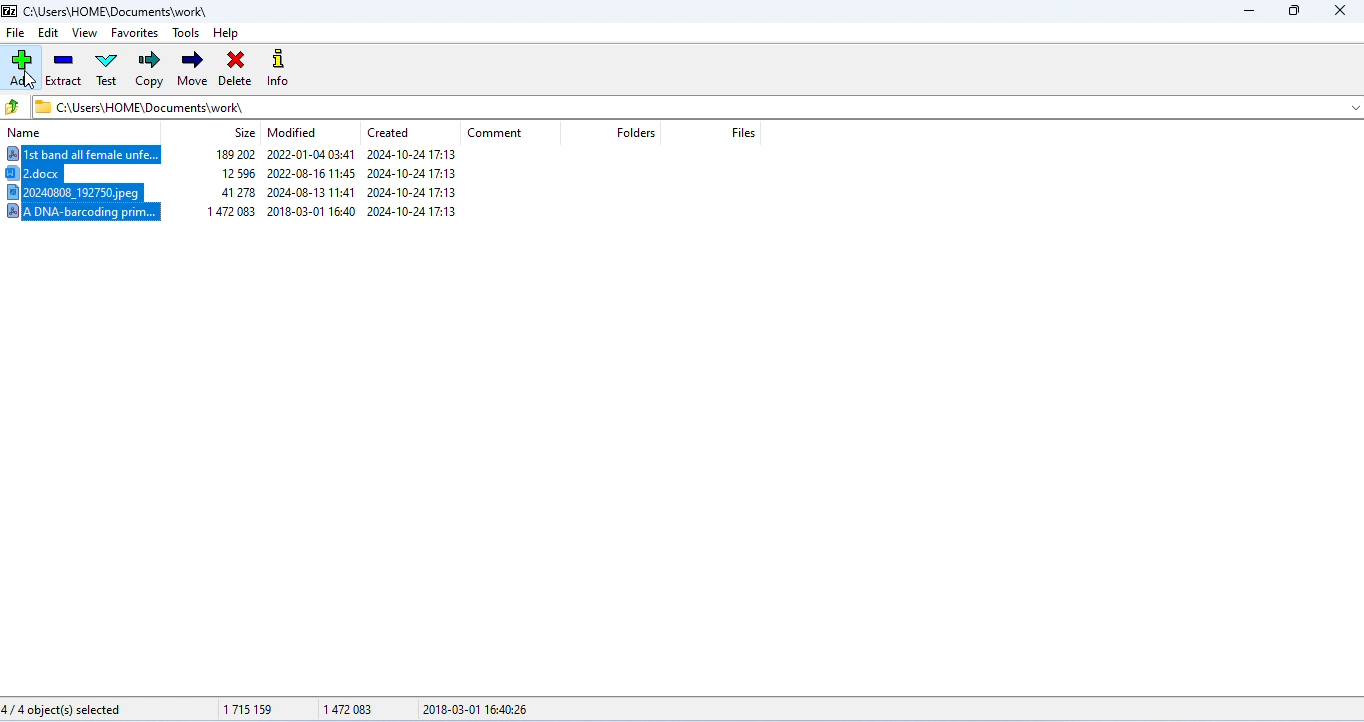 This screenshot has height=722, width=1364. Describe the element at coordinates (106, 11) in the screenshot. I see `CAUsers\HOME\Documents\work\` at that location.